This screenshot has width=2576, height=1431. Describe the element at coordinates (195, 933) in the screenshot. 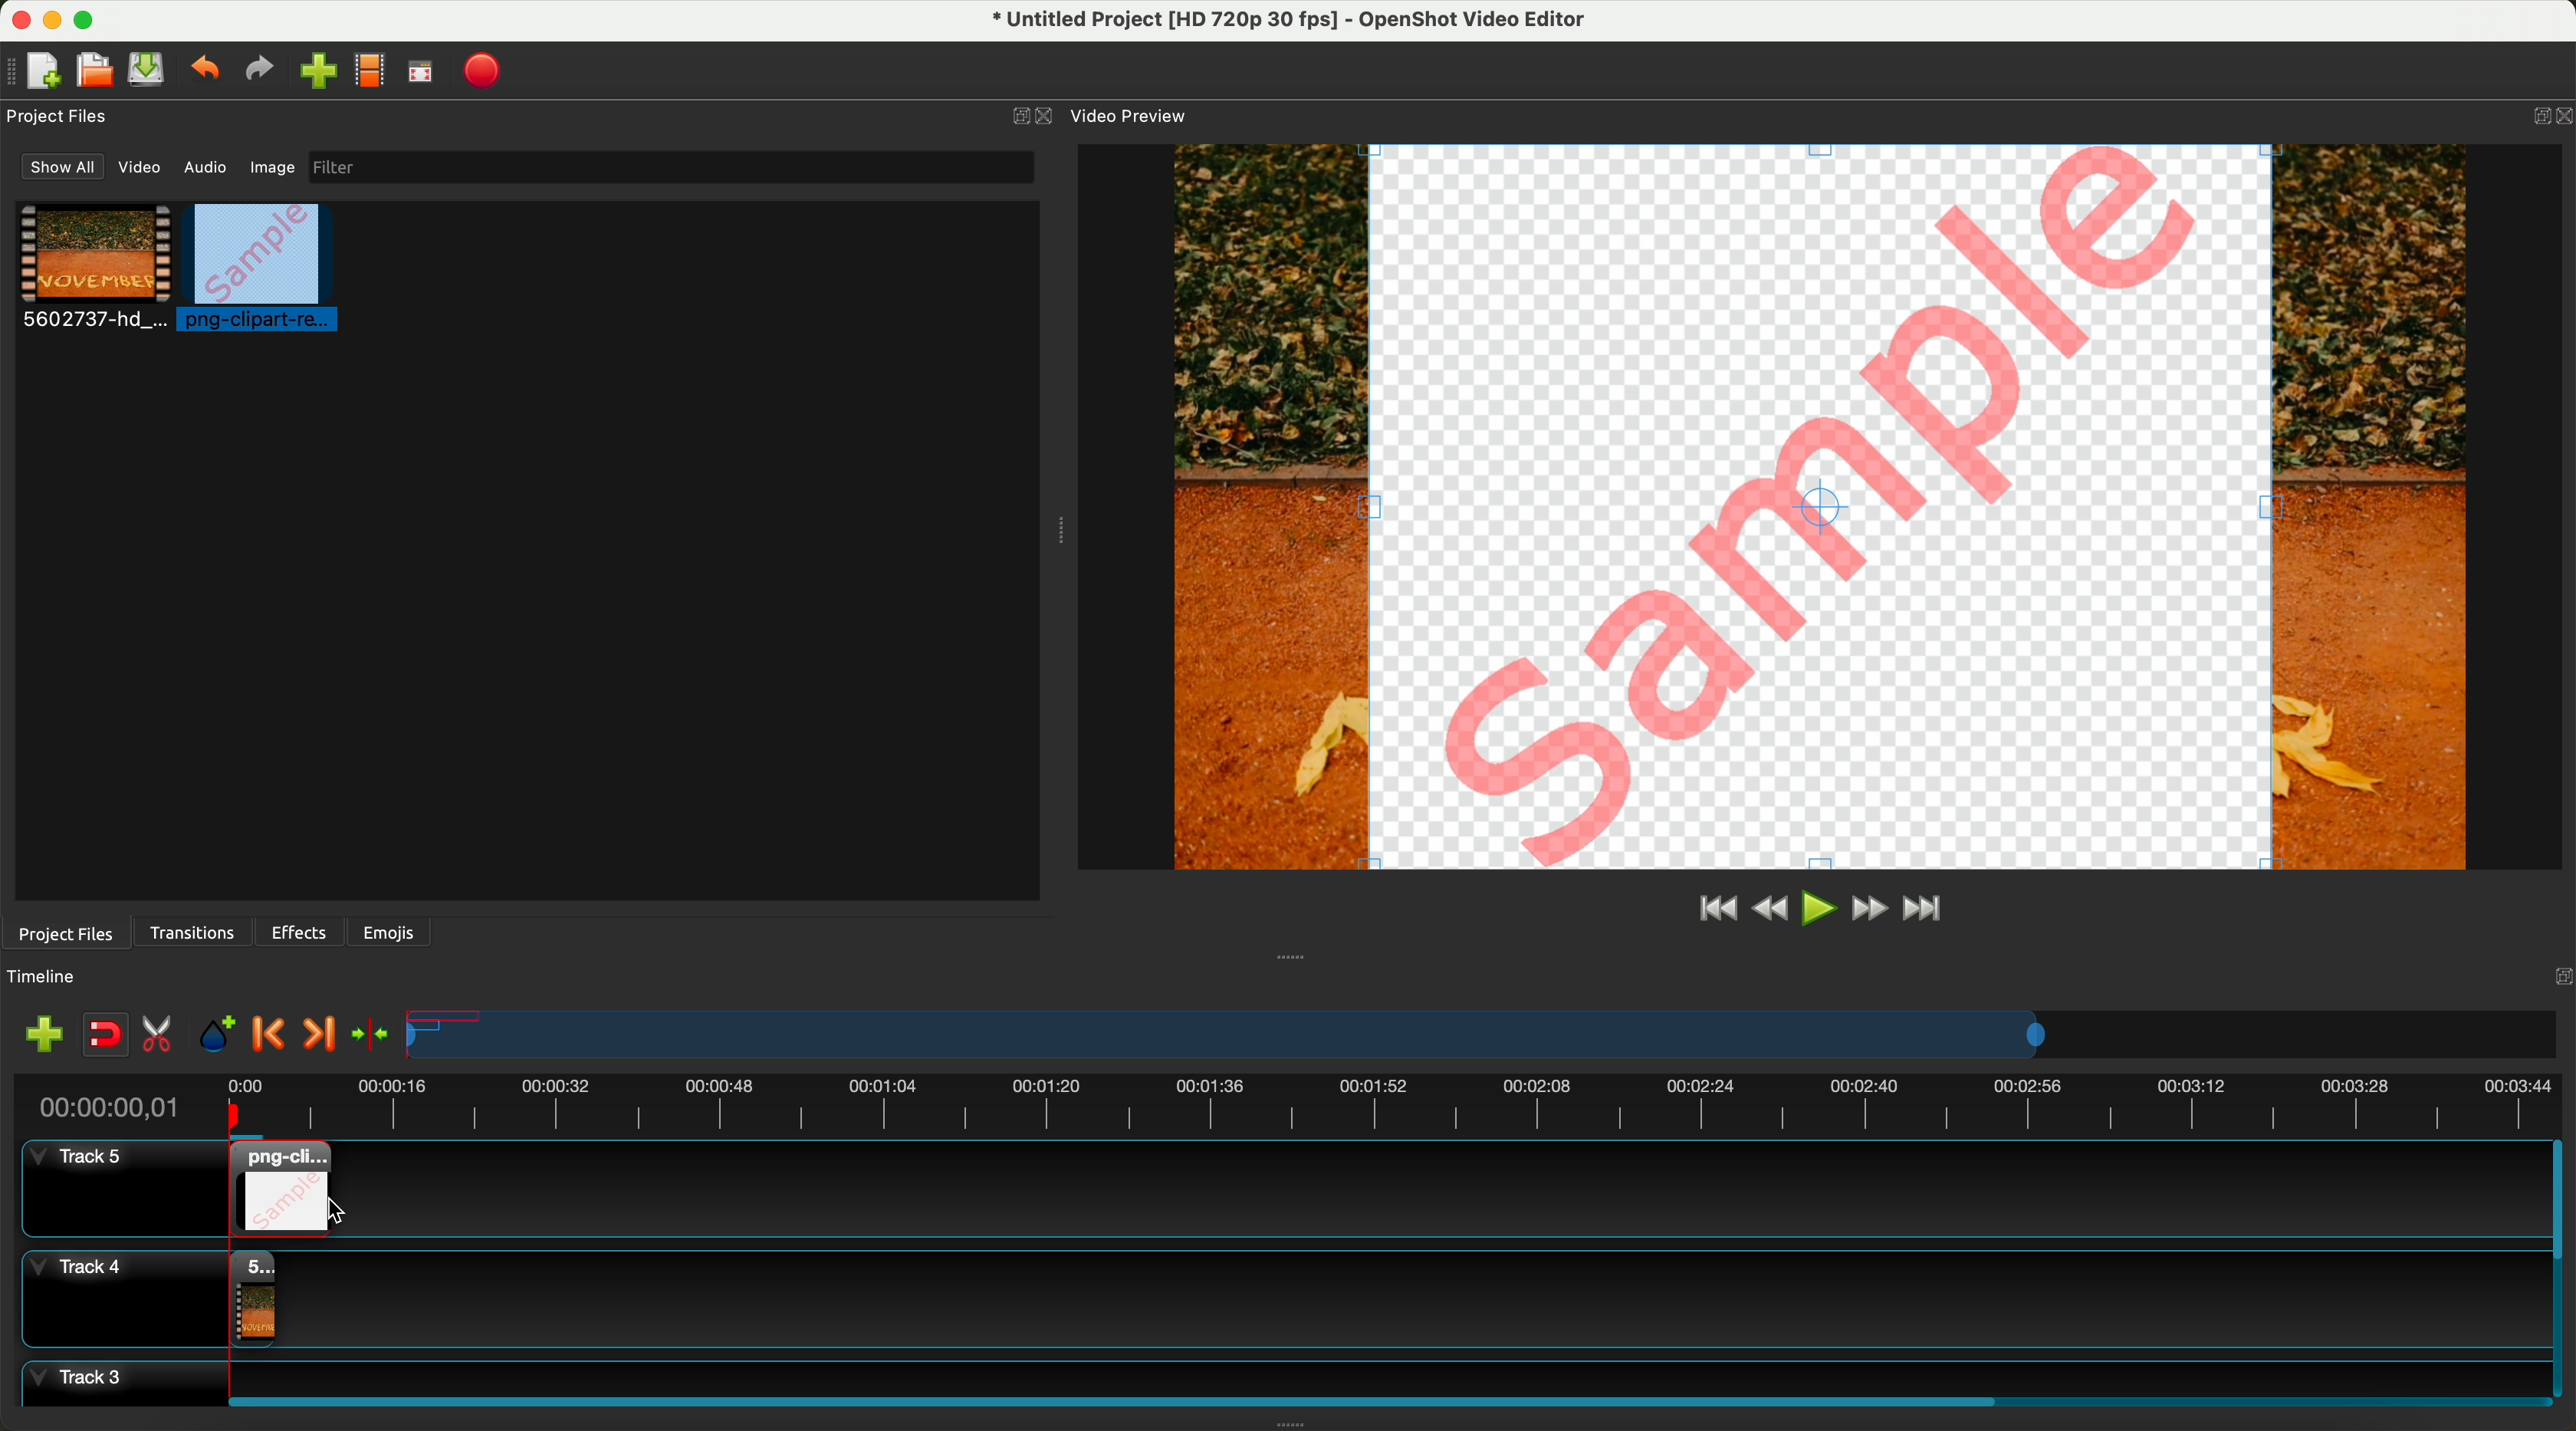

I see `transitions` at that location.